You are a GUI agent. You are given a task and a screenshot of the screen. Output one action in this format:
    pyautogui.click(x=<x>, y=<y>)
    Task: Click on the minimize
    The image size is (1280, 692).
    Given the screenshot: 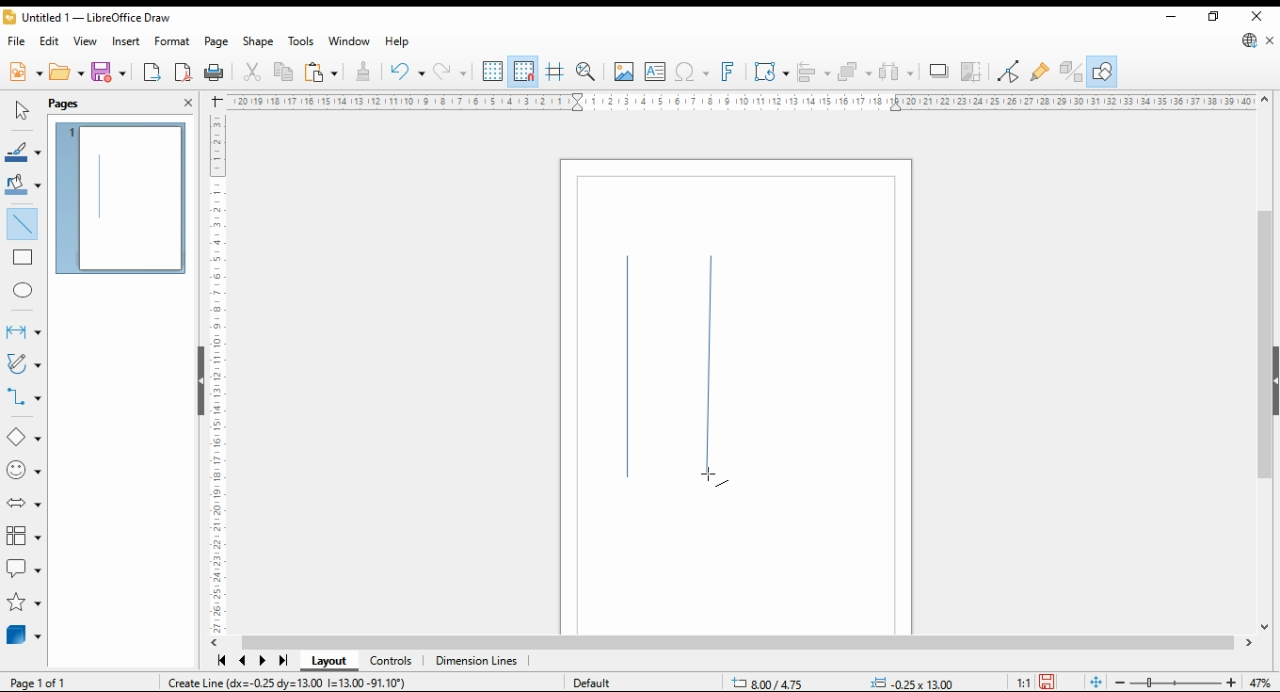 What is the action you would take?
    pyautogui.click(x=1172, y=17)
    